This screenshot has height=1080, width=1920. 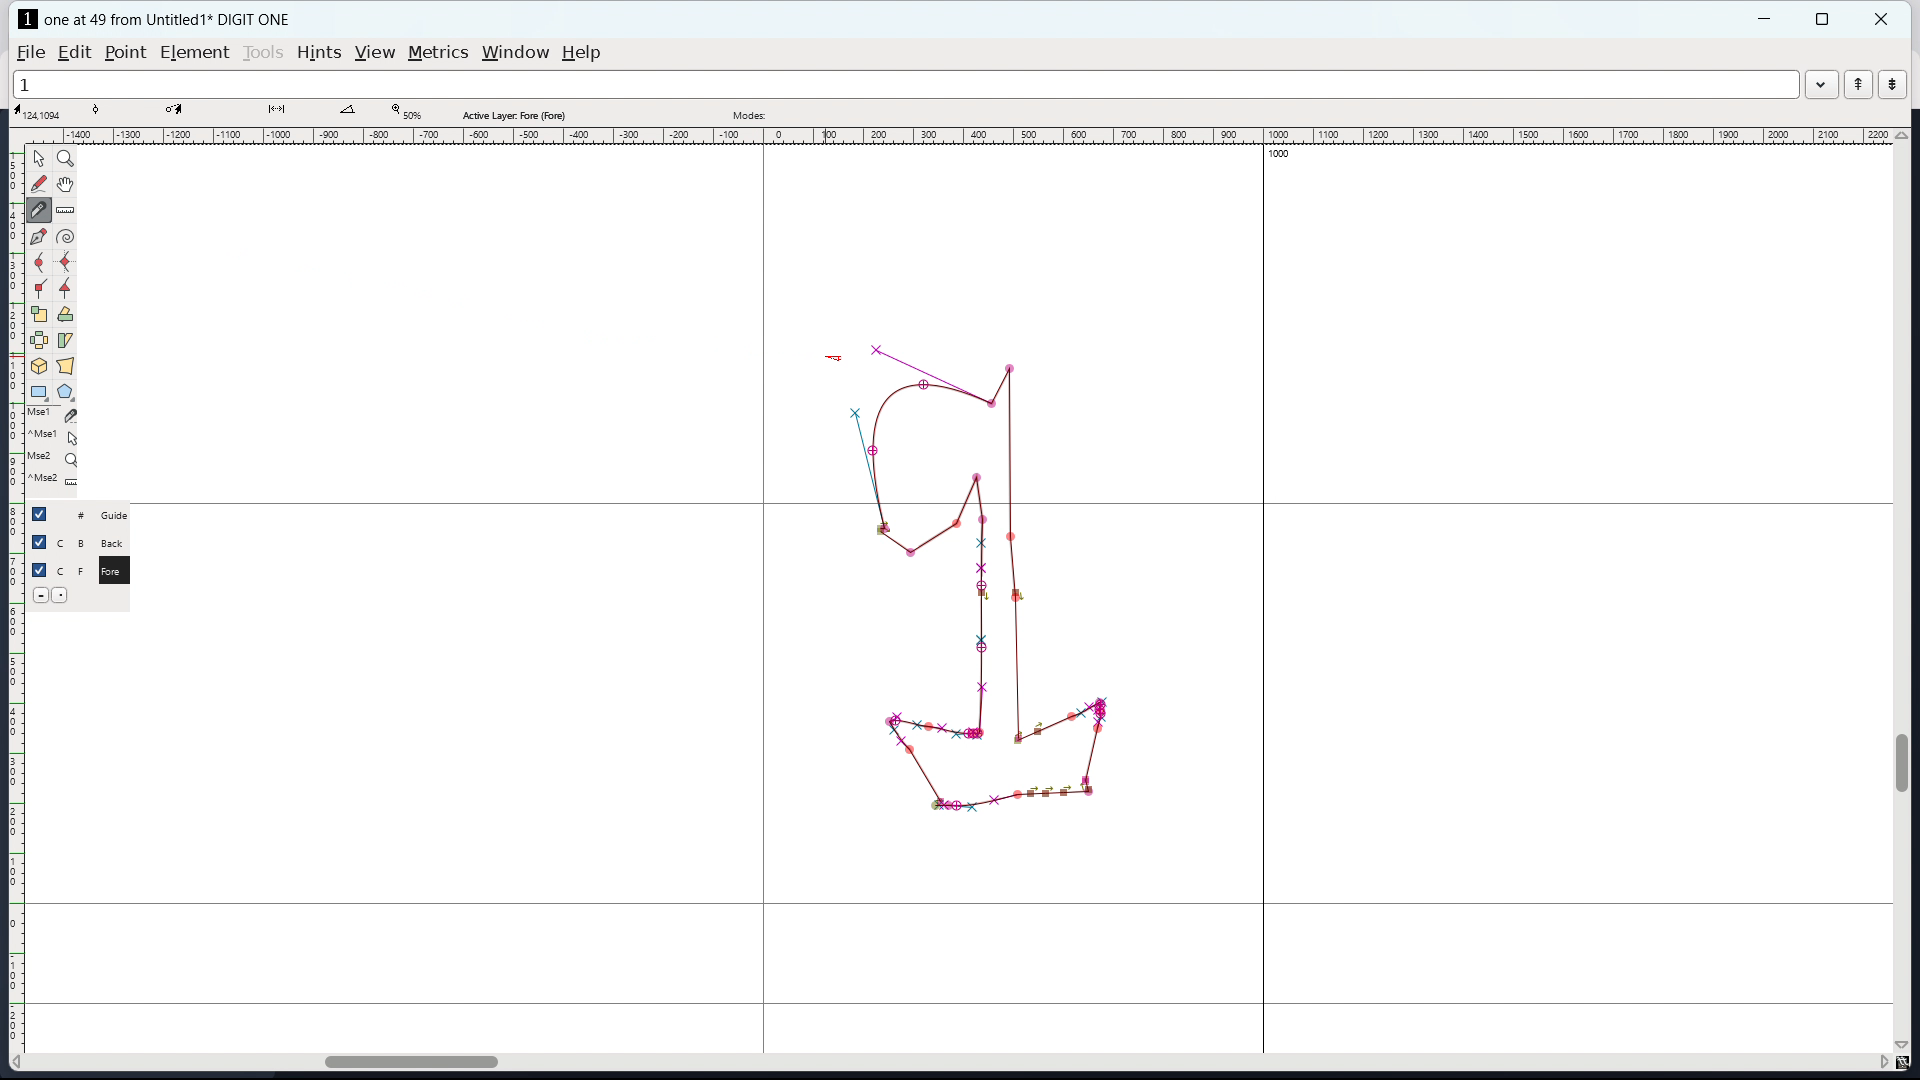 What do you see at coordinates (835, 359) in the screenshot?
I see `cursor` at bounding box center [835, 359].